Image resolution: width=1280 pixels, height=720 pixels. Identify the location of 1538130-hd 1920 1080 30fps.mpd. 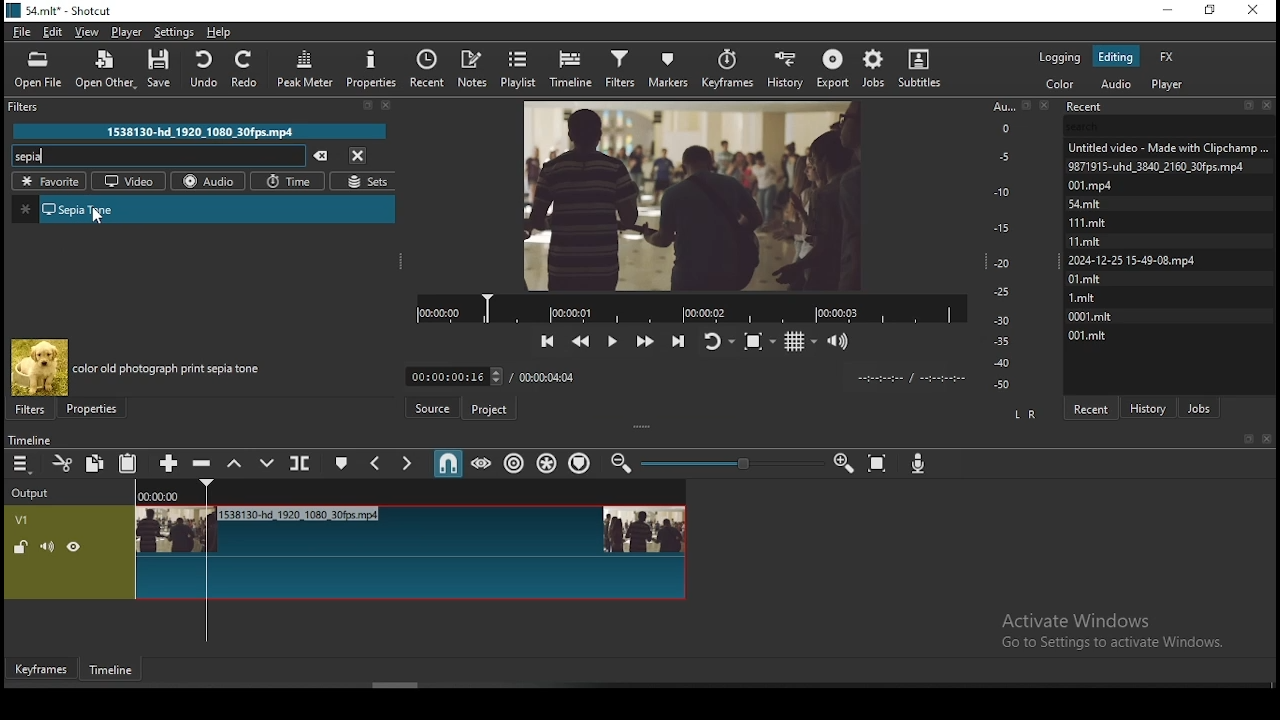
(200, 131).